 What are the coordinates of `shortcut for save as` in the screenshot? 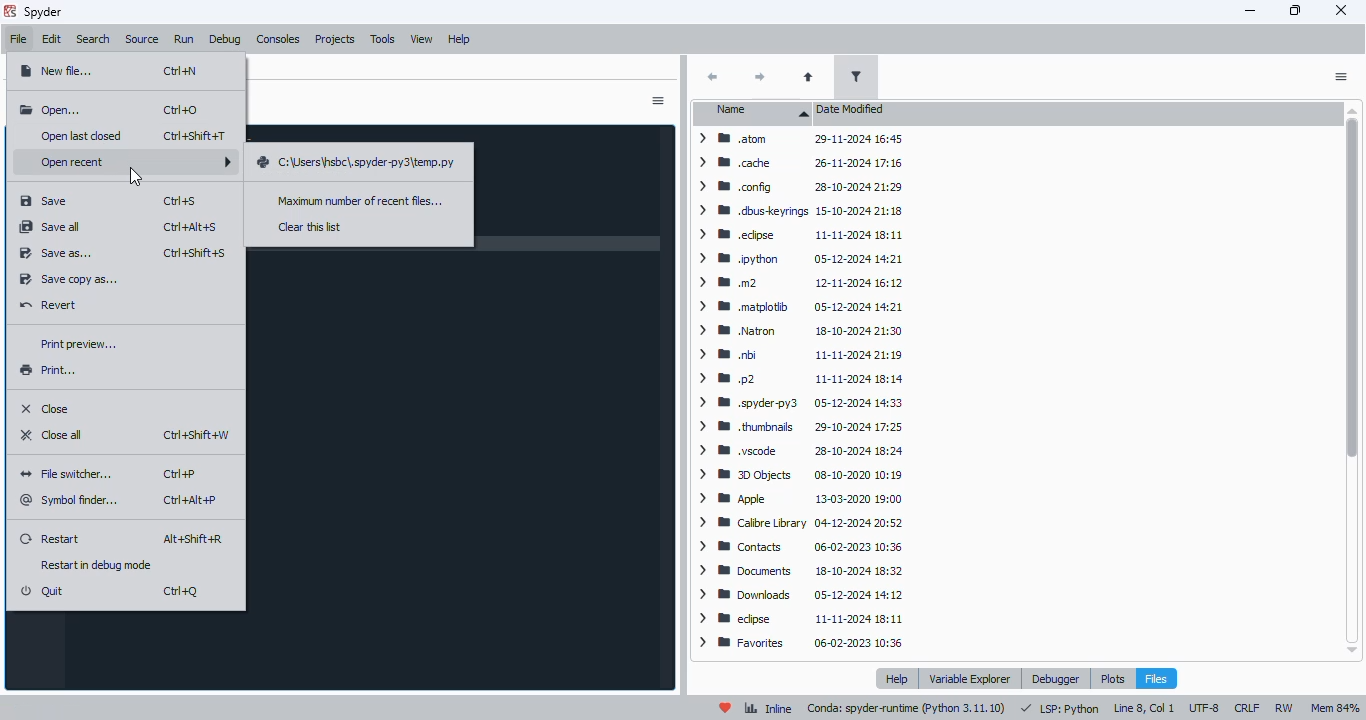 It's located at (194, 253).